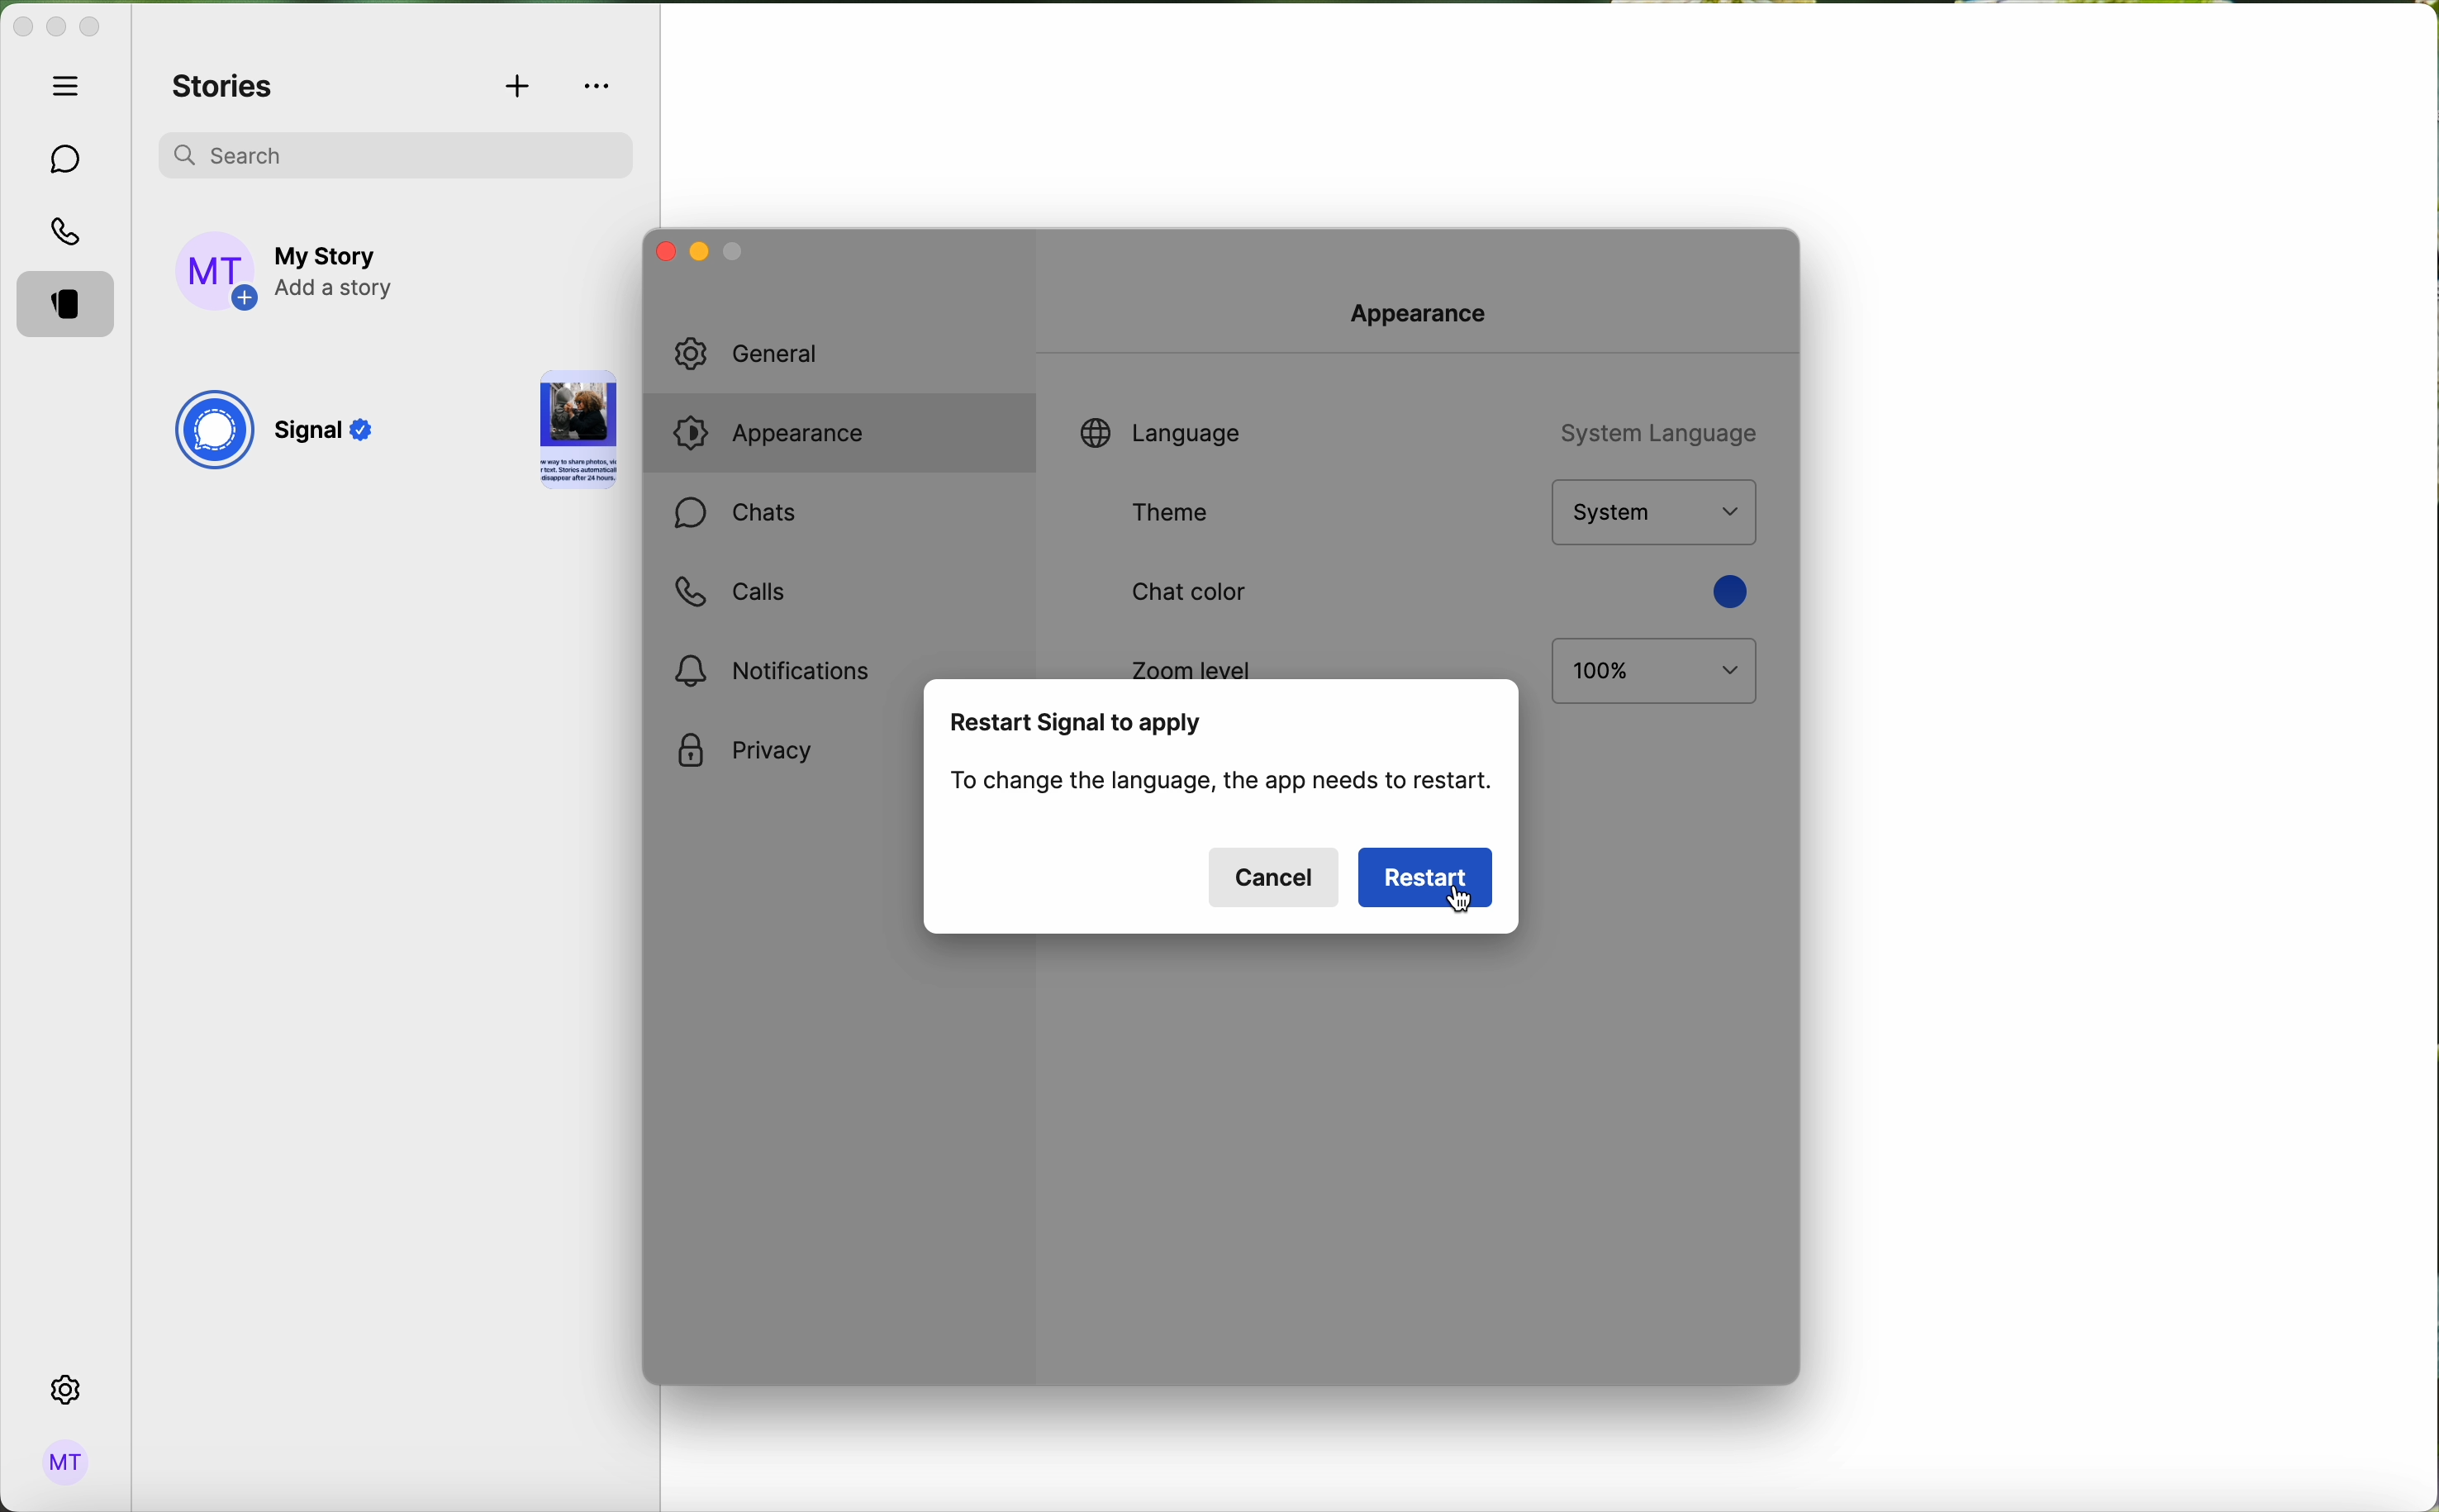 The height and width of the screenshot is (1512, 2439). What do you see at coordinates (1428, 878) in the screenshot?
I see `click on restart` at bounding box center [1428, 878].